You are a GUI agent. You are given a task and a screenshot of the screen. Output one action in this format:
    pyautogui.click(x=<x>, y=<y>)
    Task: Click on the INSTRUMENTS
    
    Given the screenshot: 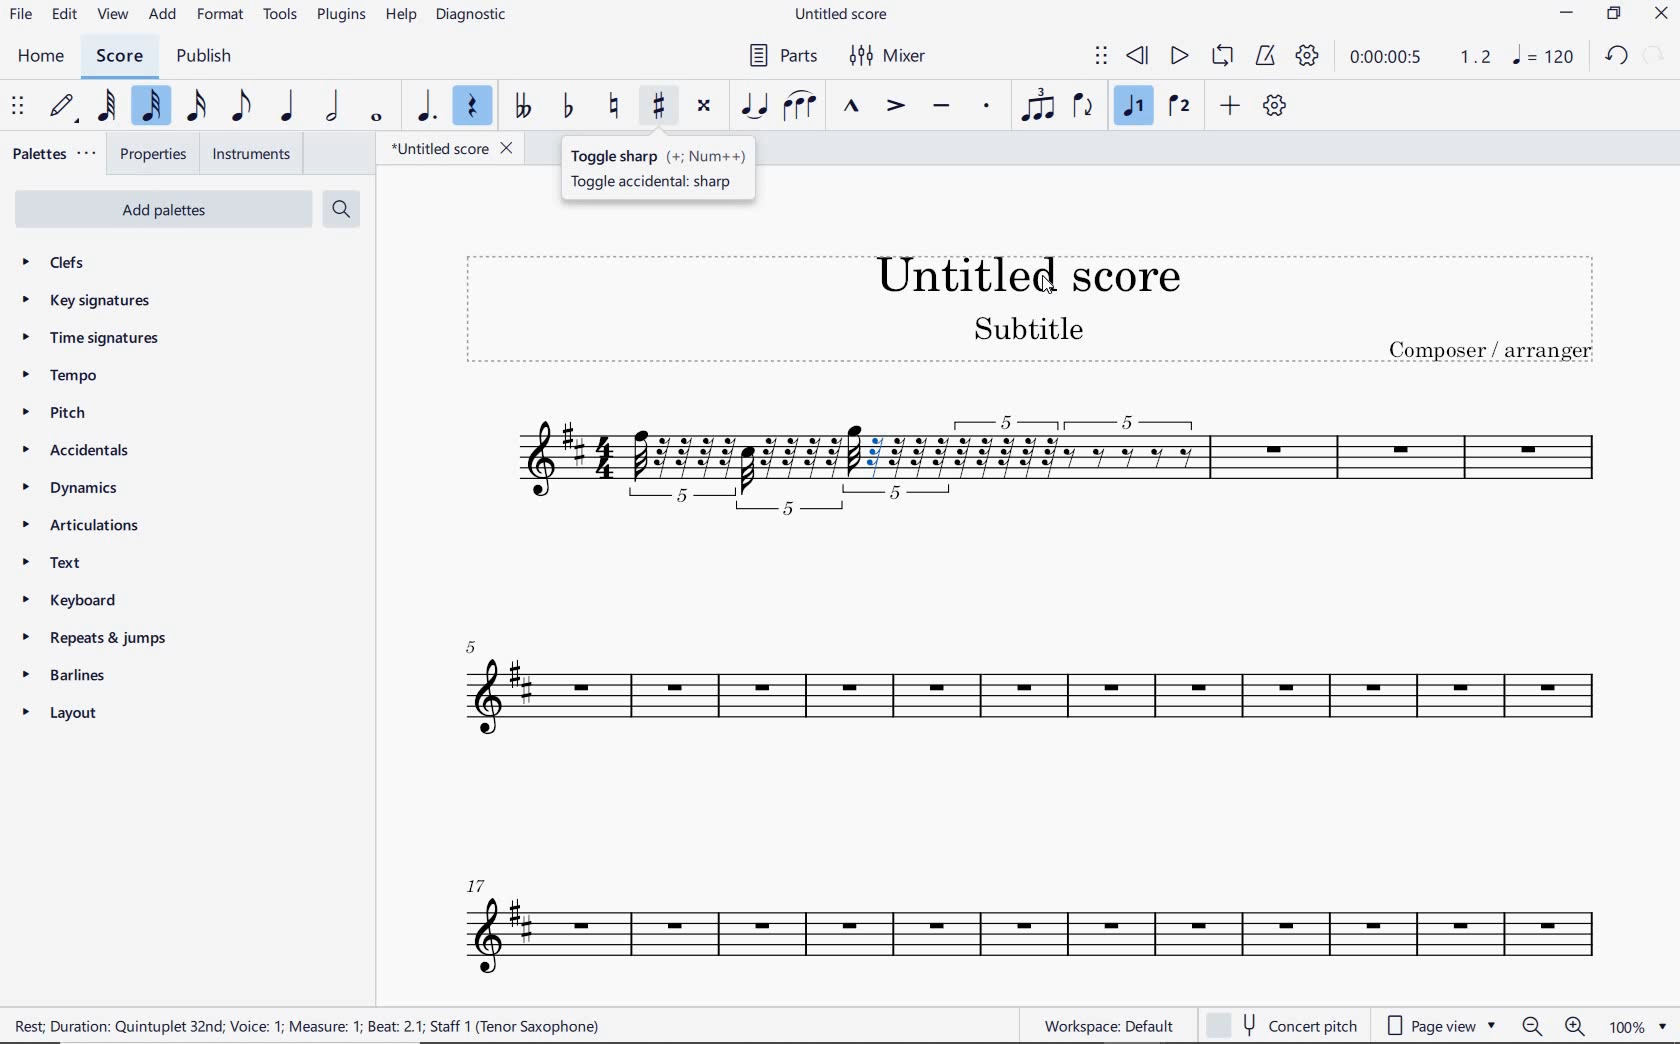 What is the action you would take?
    pyautogui.click(x=250, y=155)
    